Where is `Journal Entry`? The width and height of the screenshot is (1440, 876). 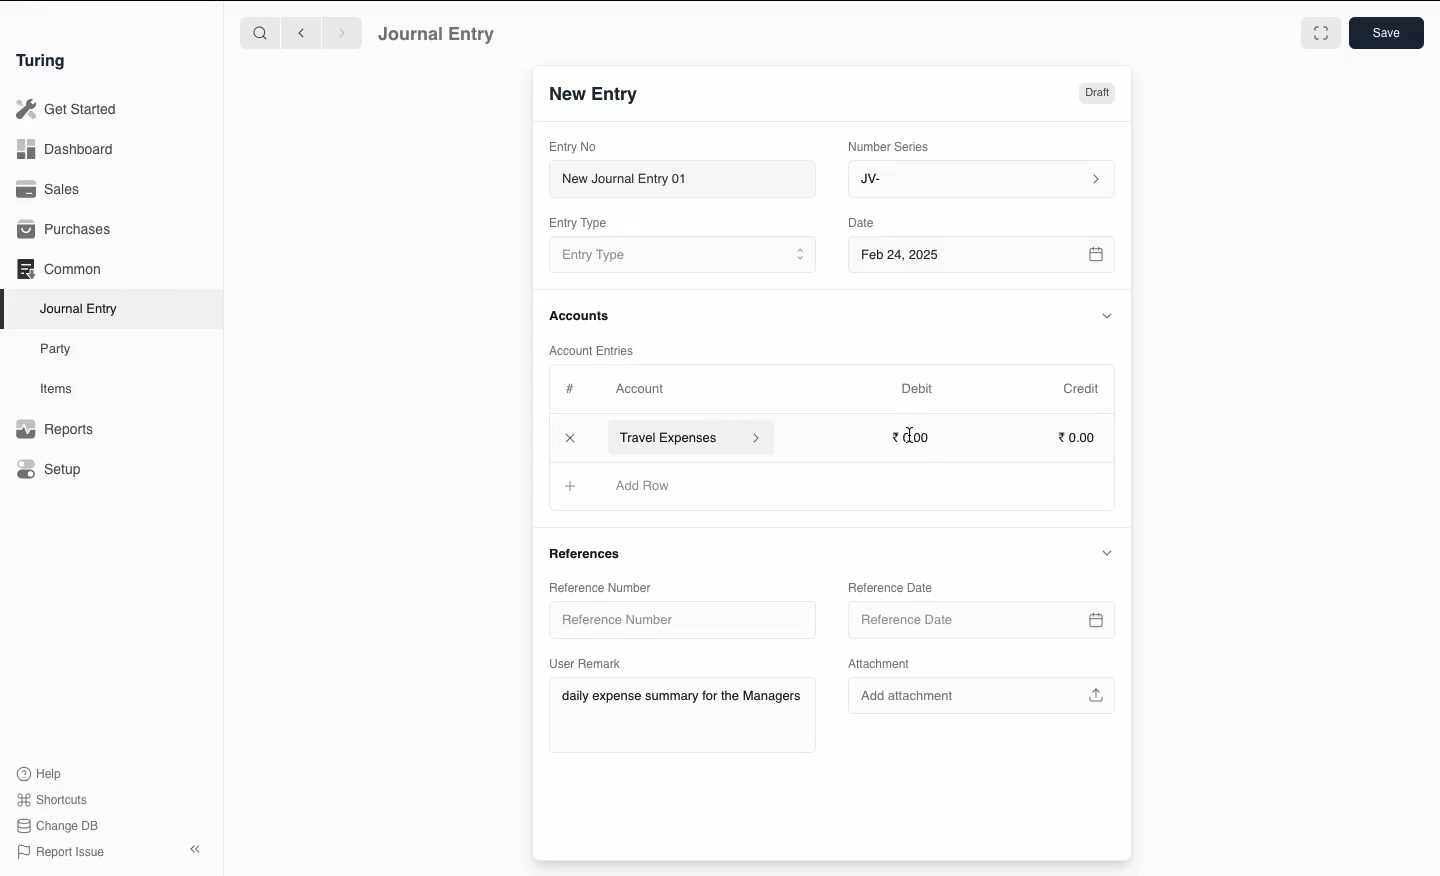 Journal Entry is located at coordinates (80, 310).